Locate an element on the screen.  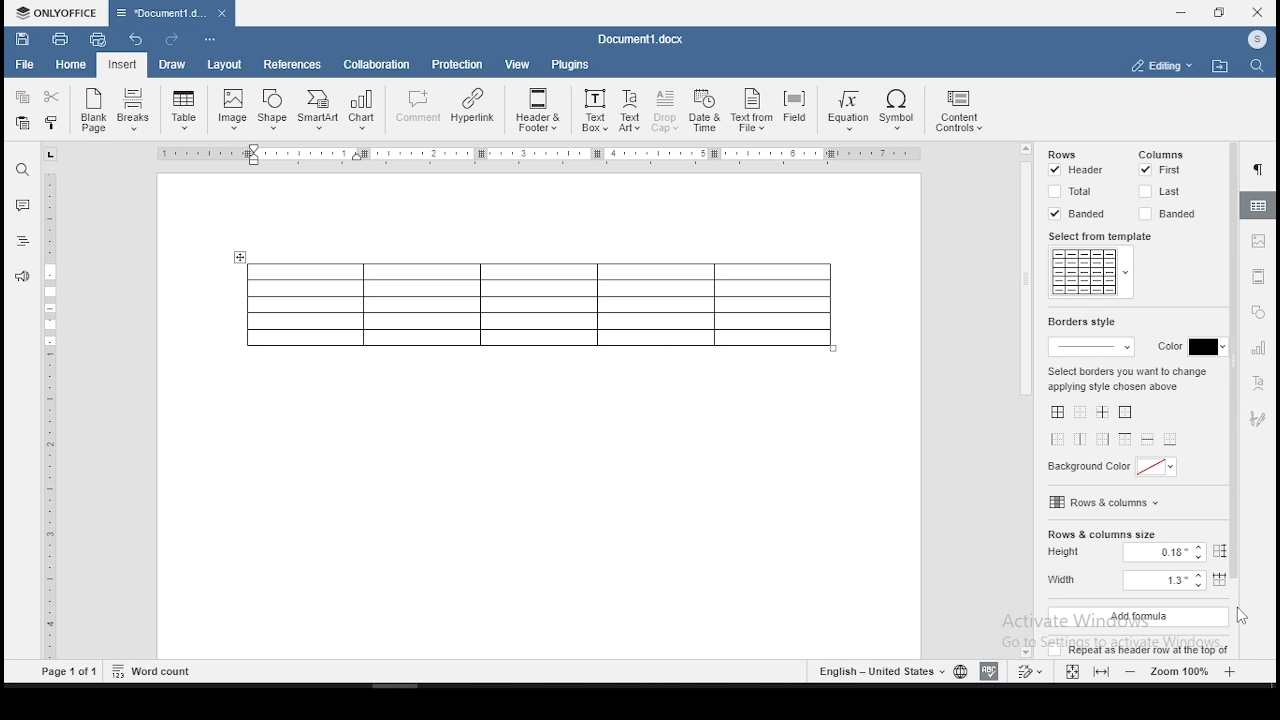
home is located at coordinates (71, 65).